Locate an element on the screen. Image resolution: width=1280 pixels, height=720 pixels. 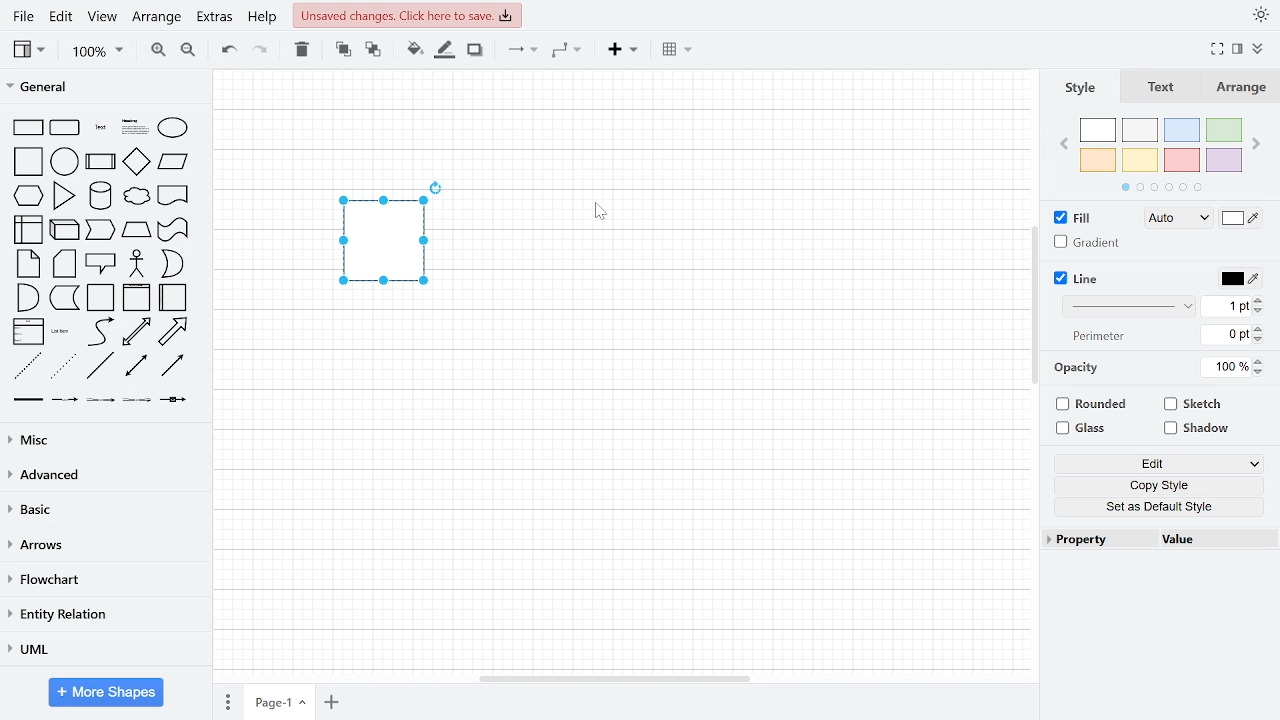
ellipse is located at coordinates (174, 127).